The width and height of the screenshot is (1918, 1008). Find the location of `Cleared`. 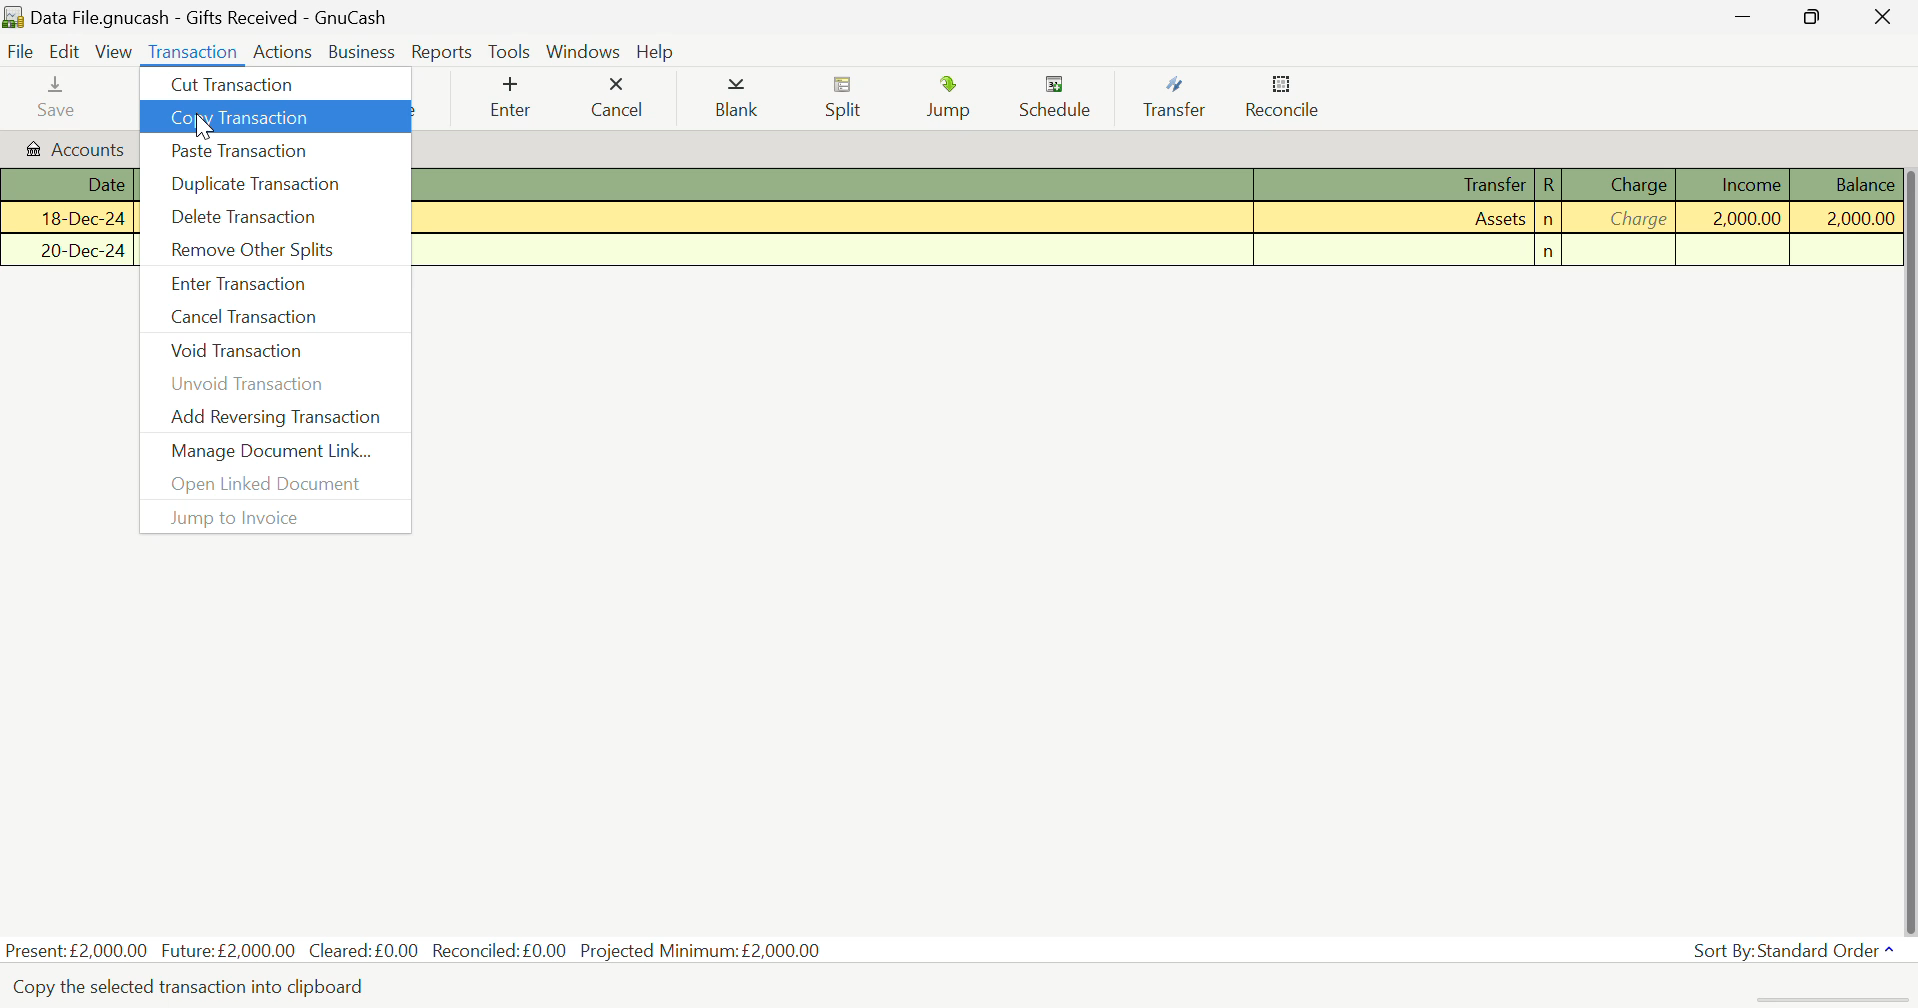

Cleared is located at coordinates (369, 950).